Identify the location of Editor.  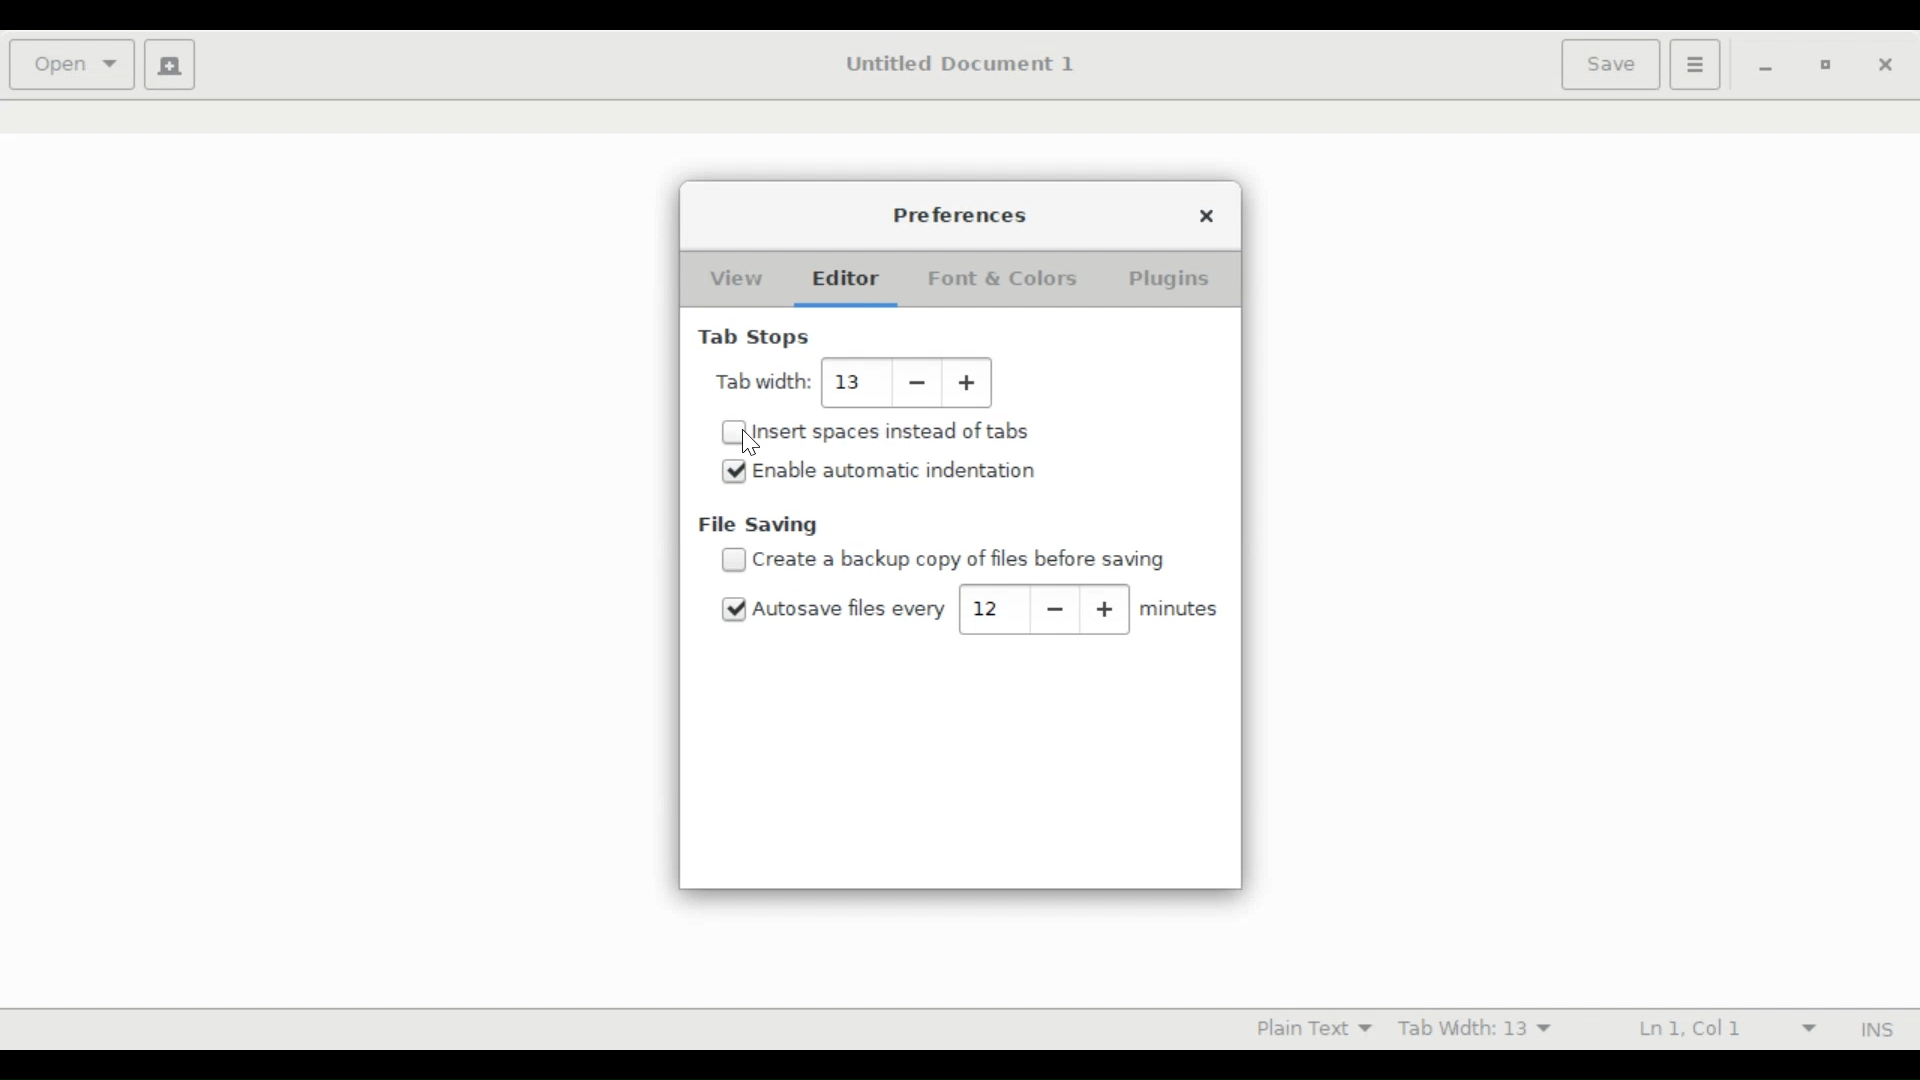
(844, 278).